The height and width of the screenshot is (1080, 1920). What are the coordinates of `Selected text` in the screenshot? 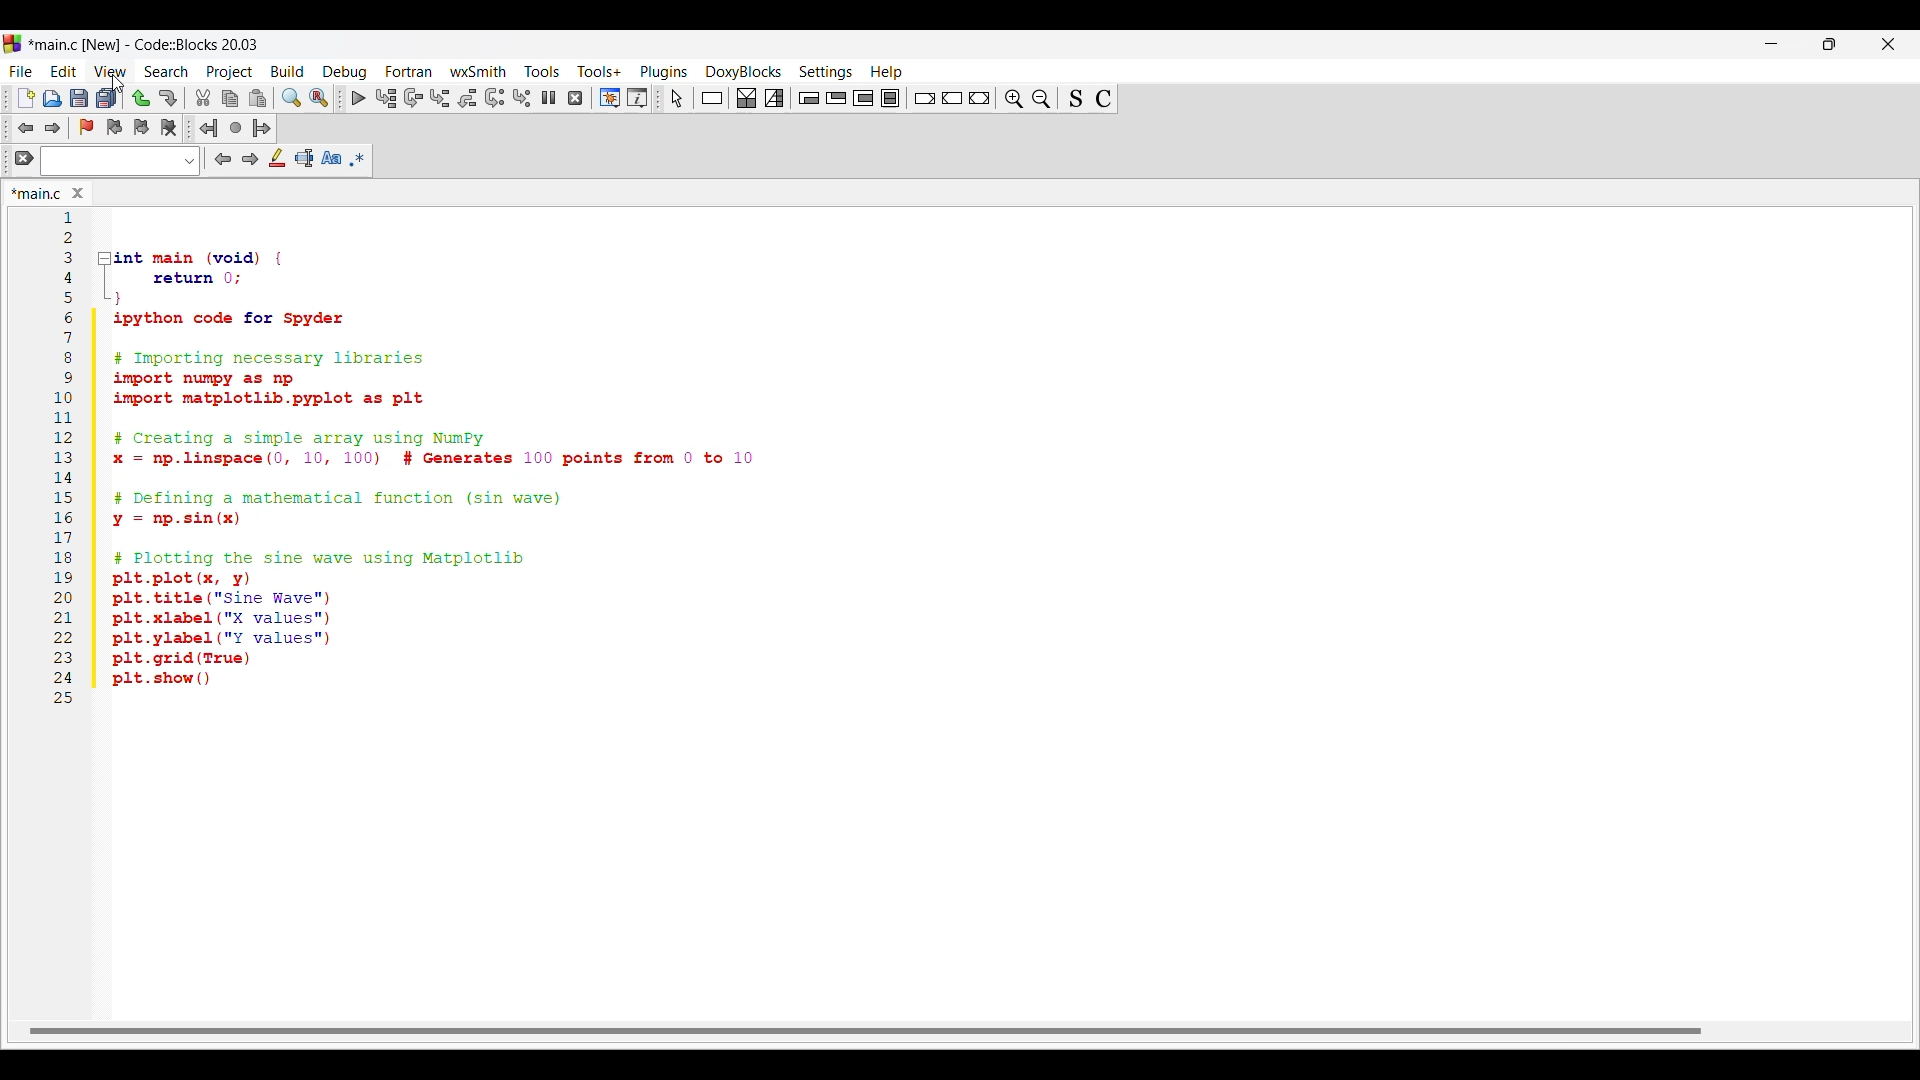 It's located at (304, 158).